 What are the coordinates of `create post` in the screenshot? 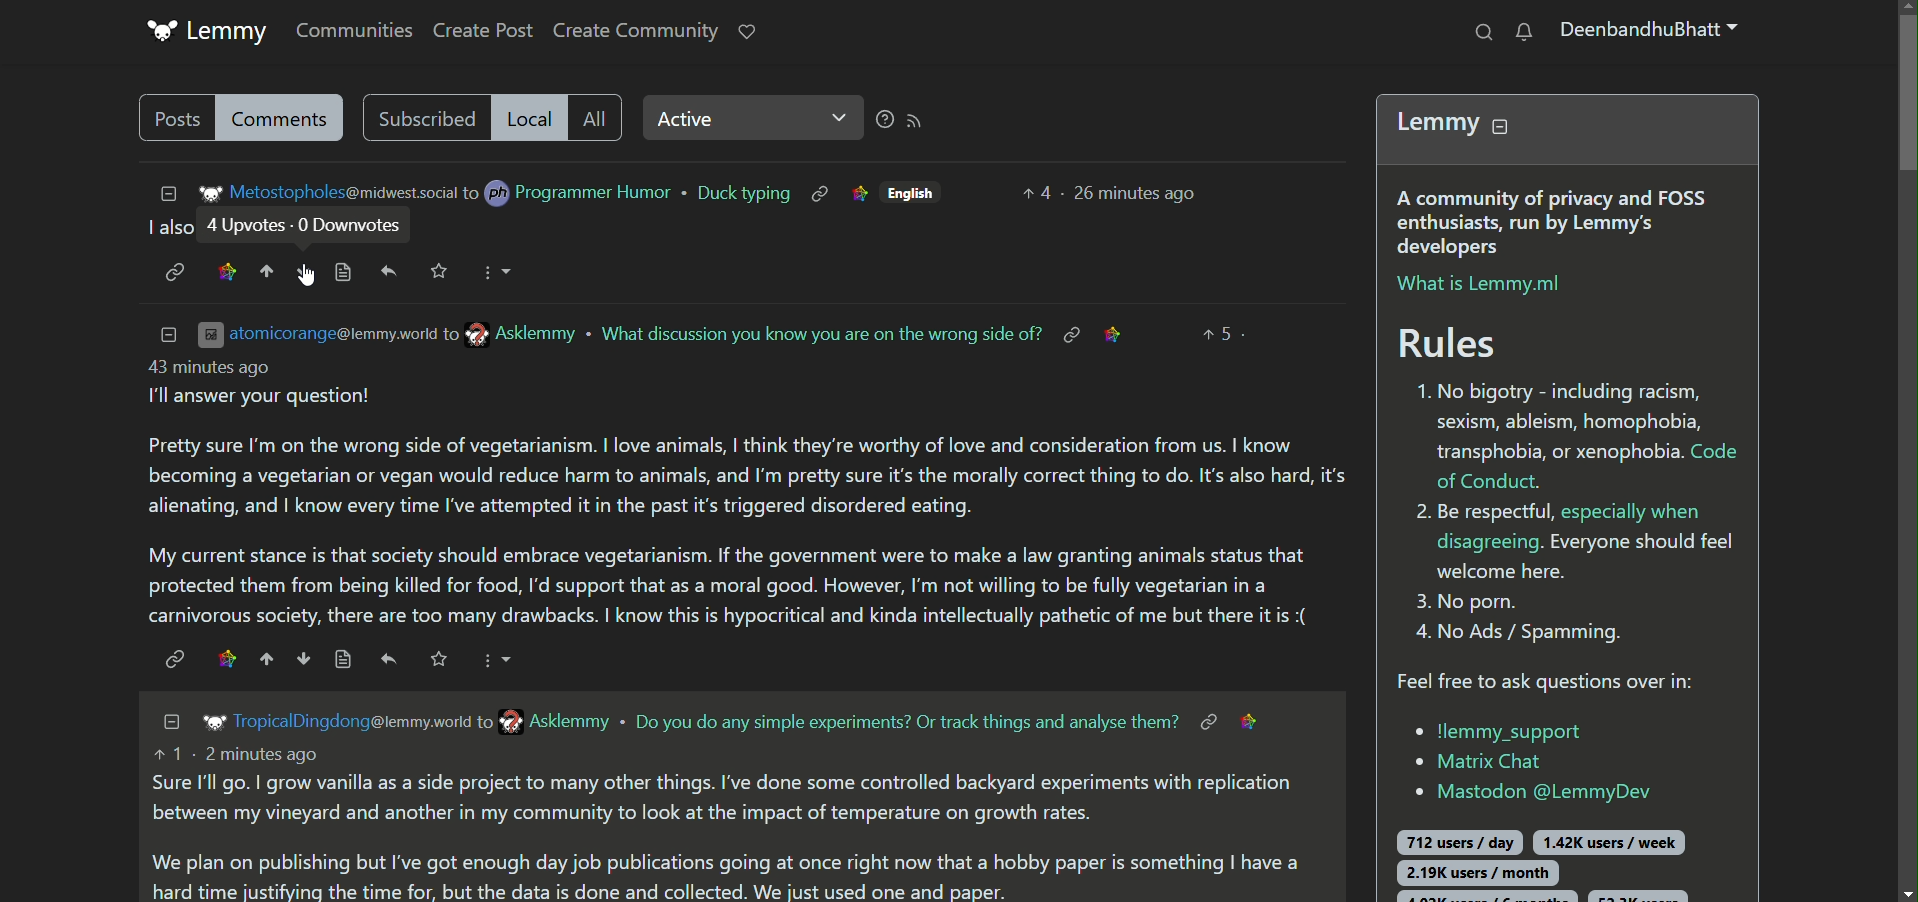 It's located at (484, 32).